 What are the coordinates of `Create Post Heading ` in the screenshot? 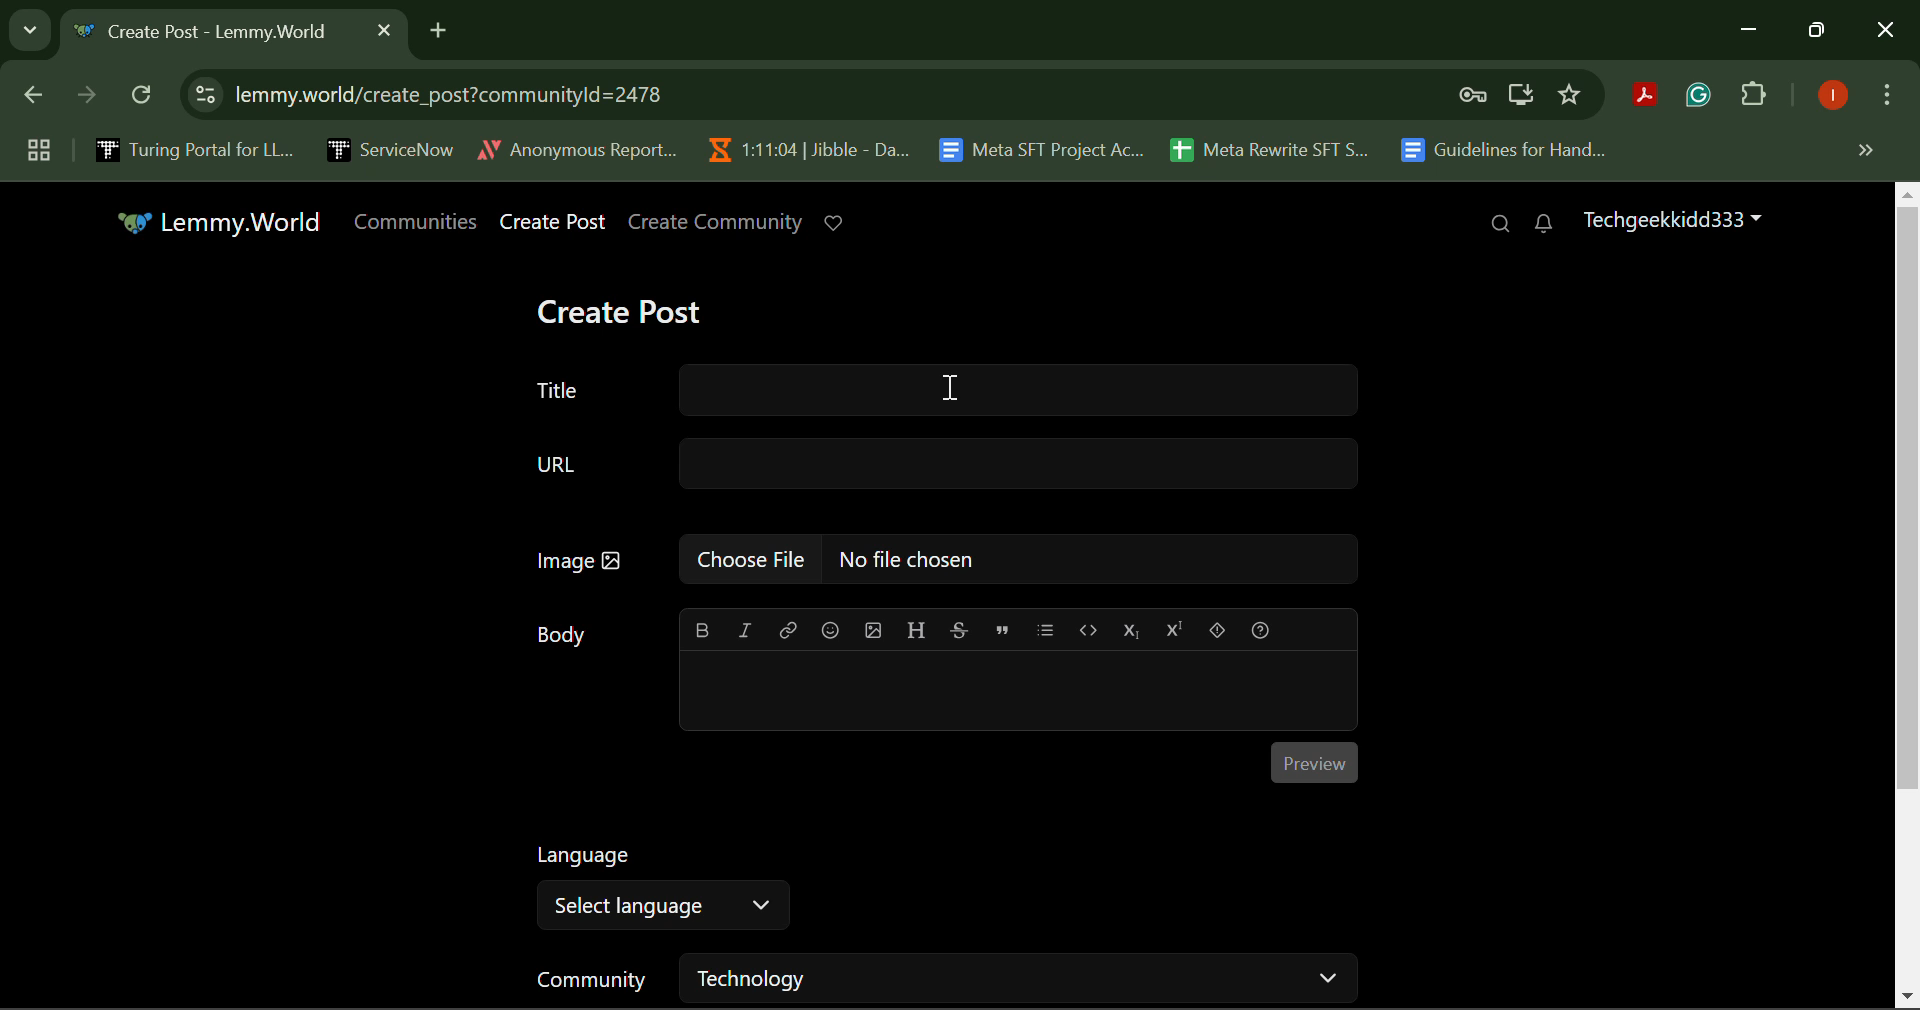 It's located at (619, 309).